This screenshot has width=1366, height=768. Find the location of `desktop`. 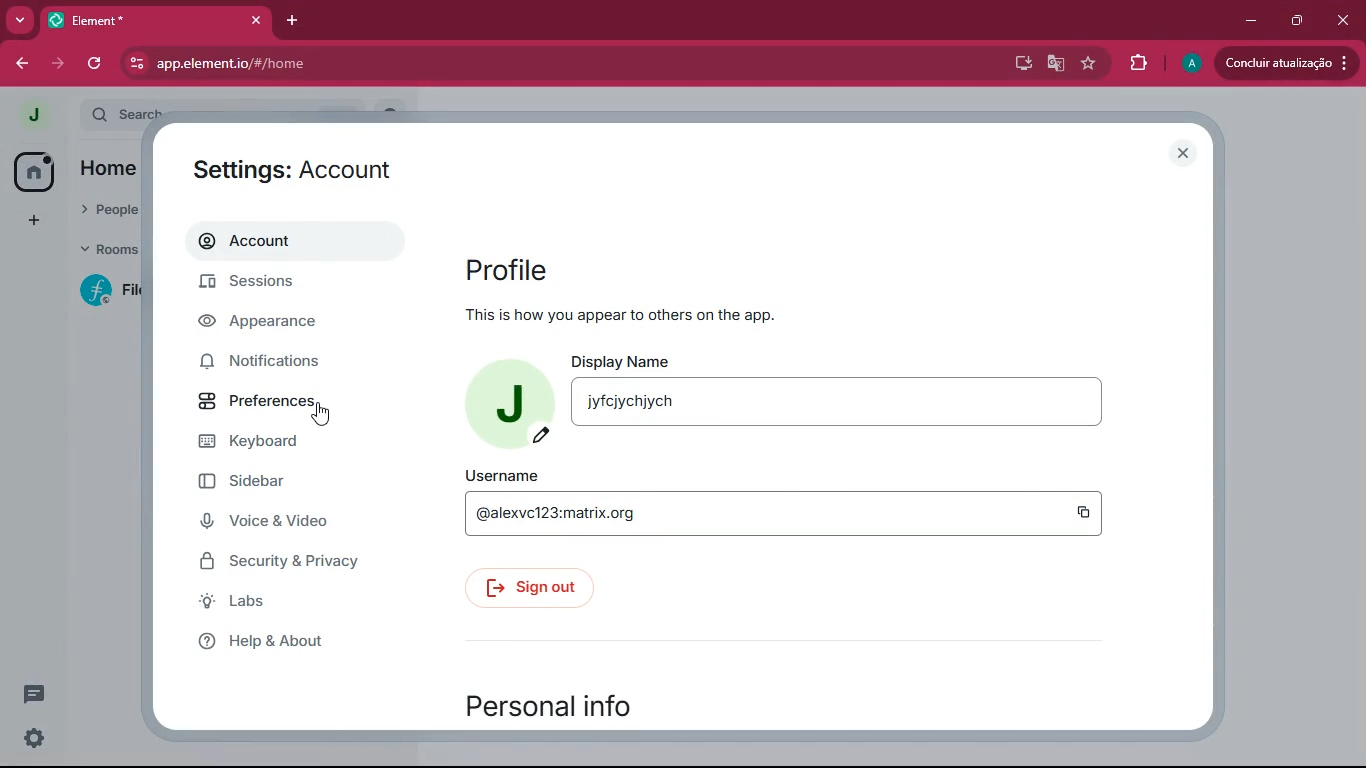

desktop is located at coordinates (1015, 62).